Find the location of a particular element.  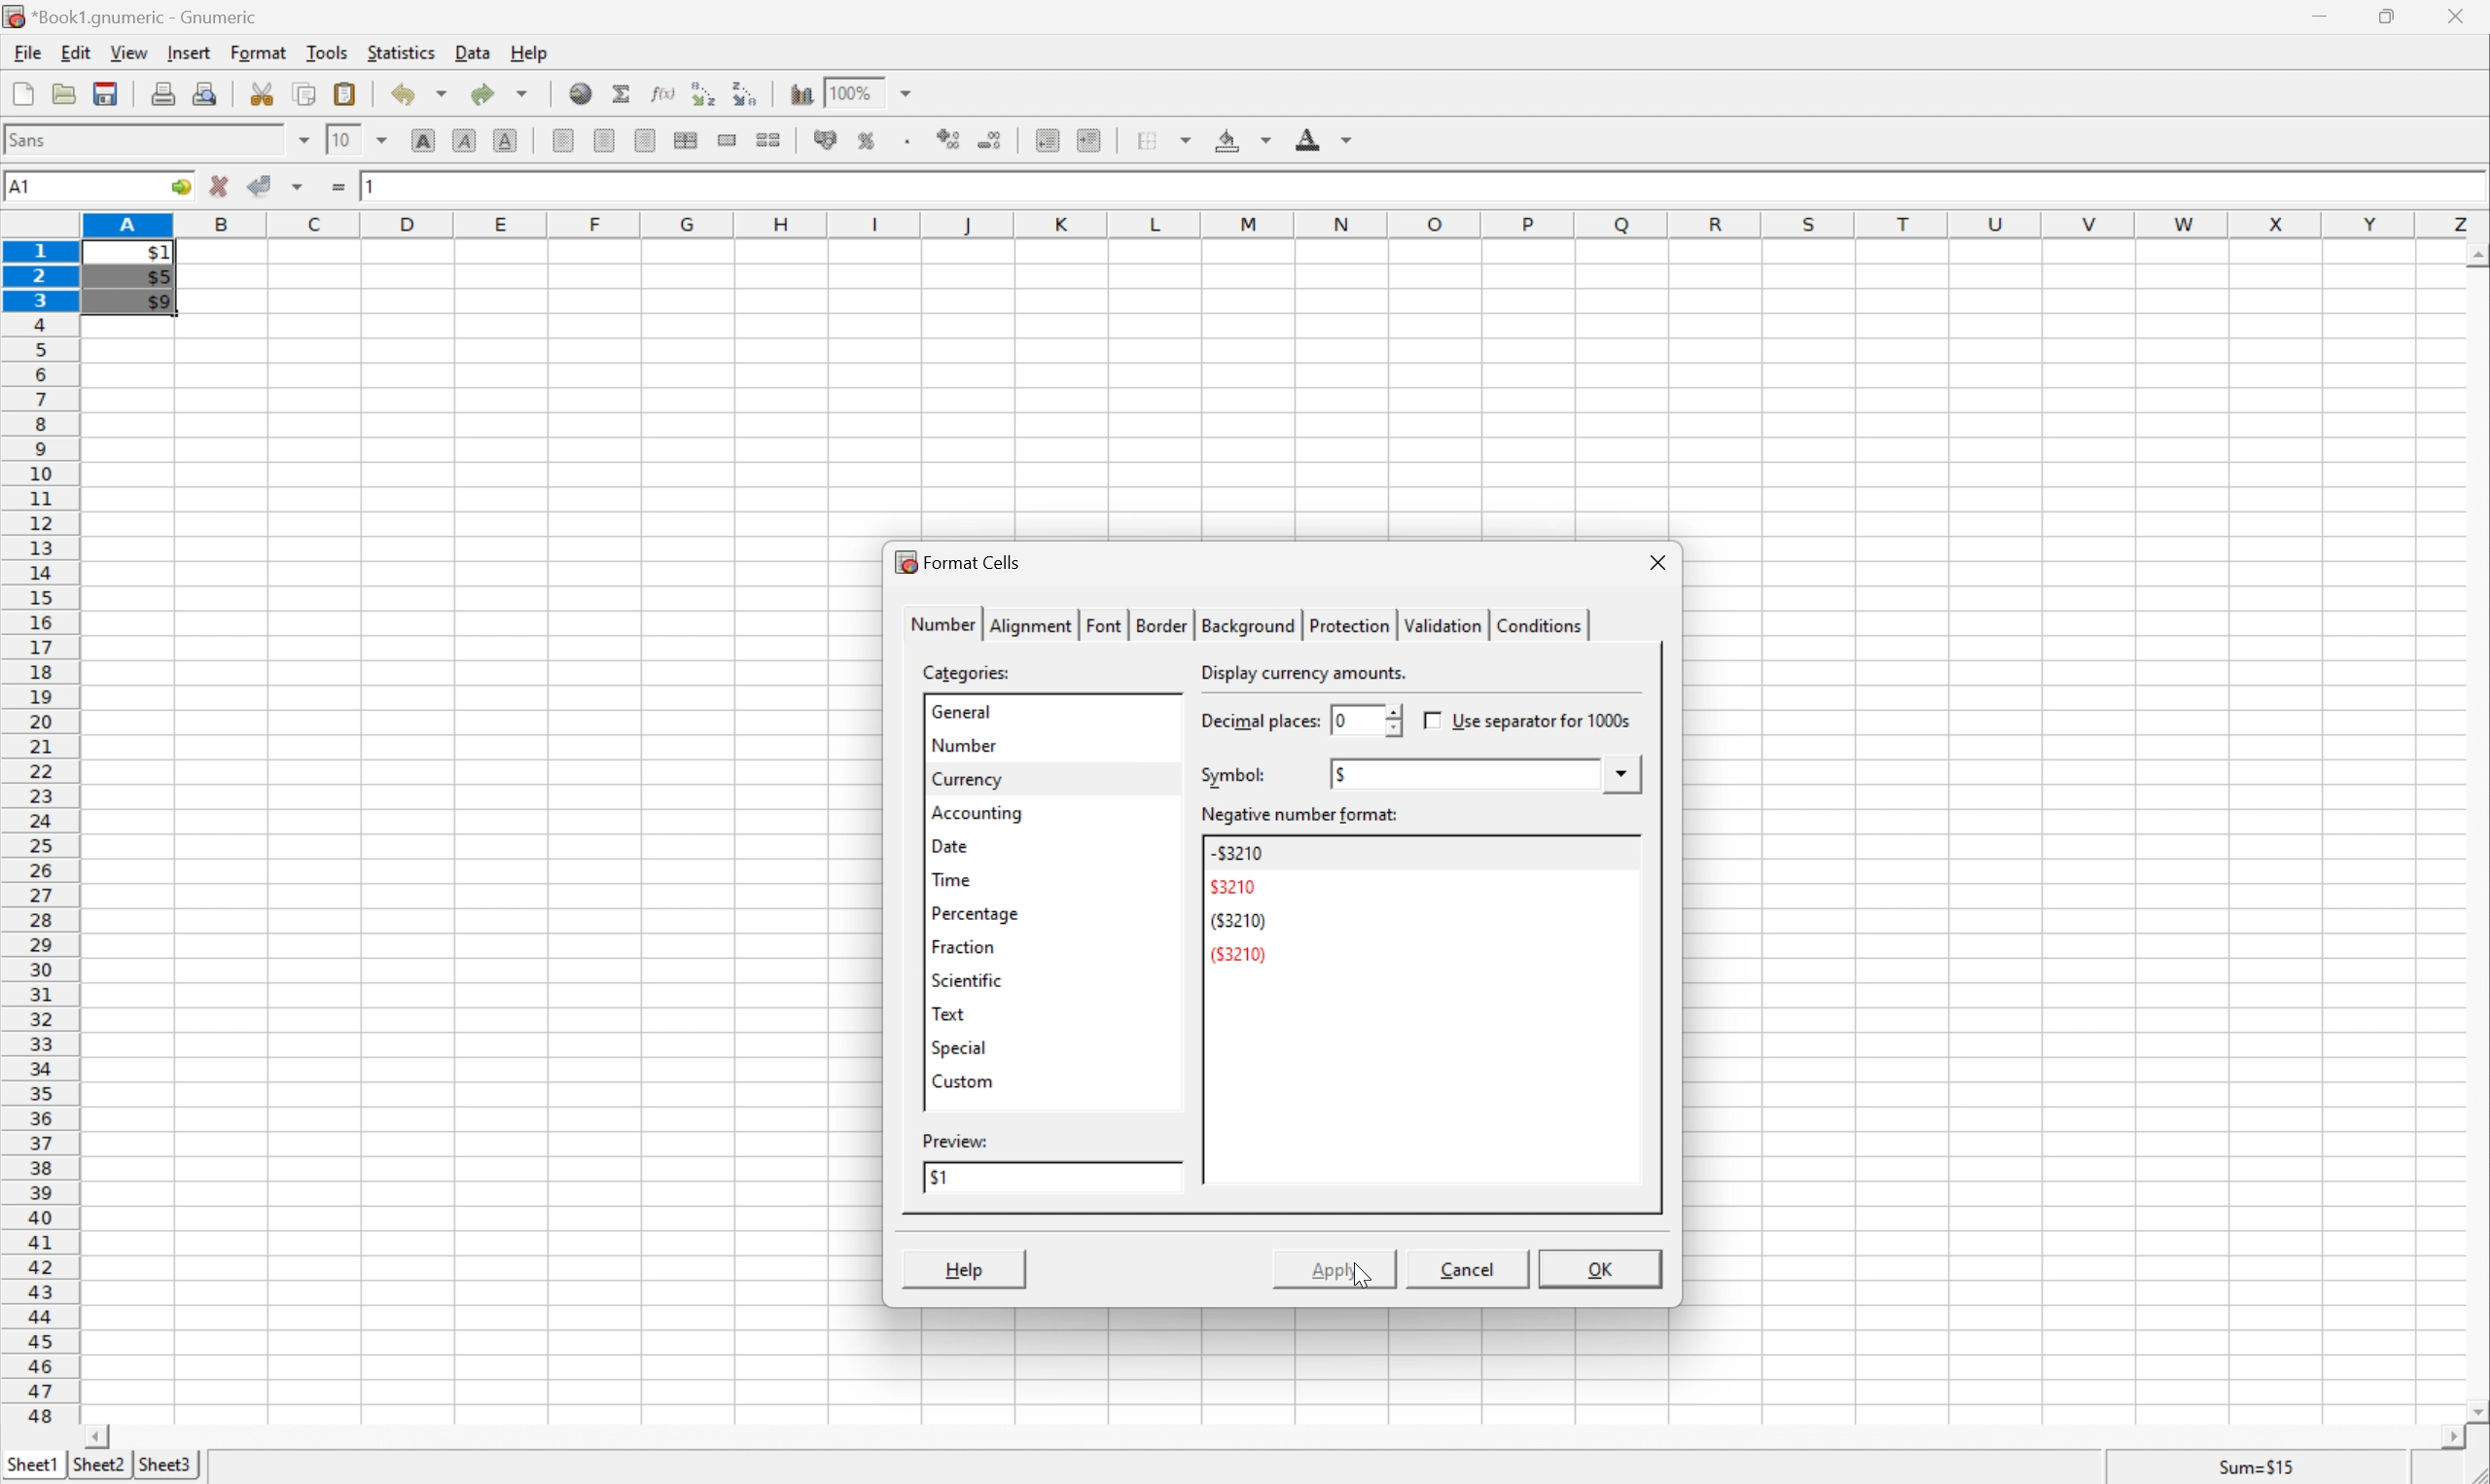

enter formula is located at coordinates (339, 187).